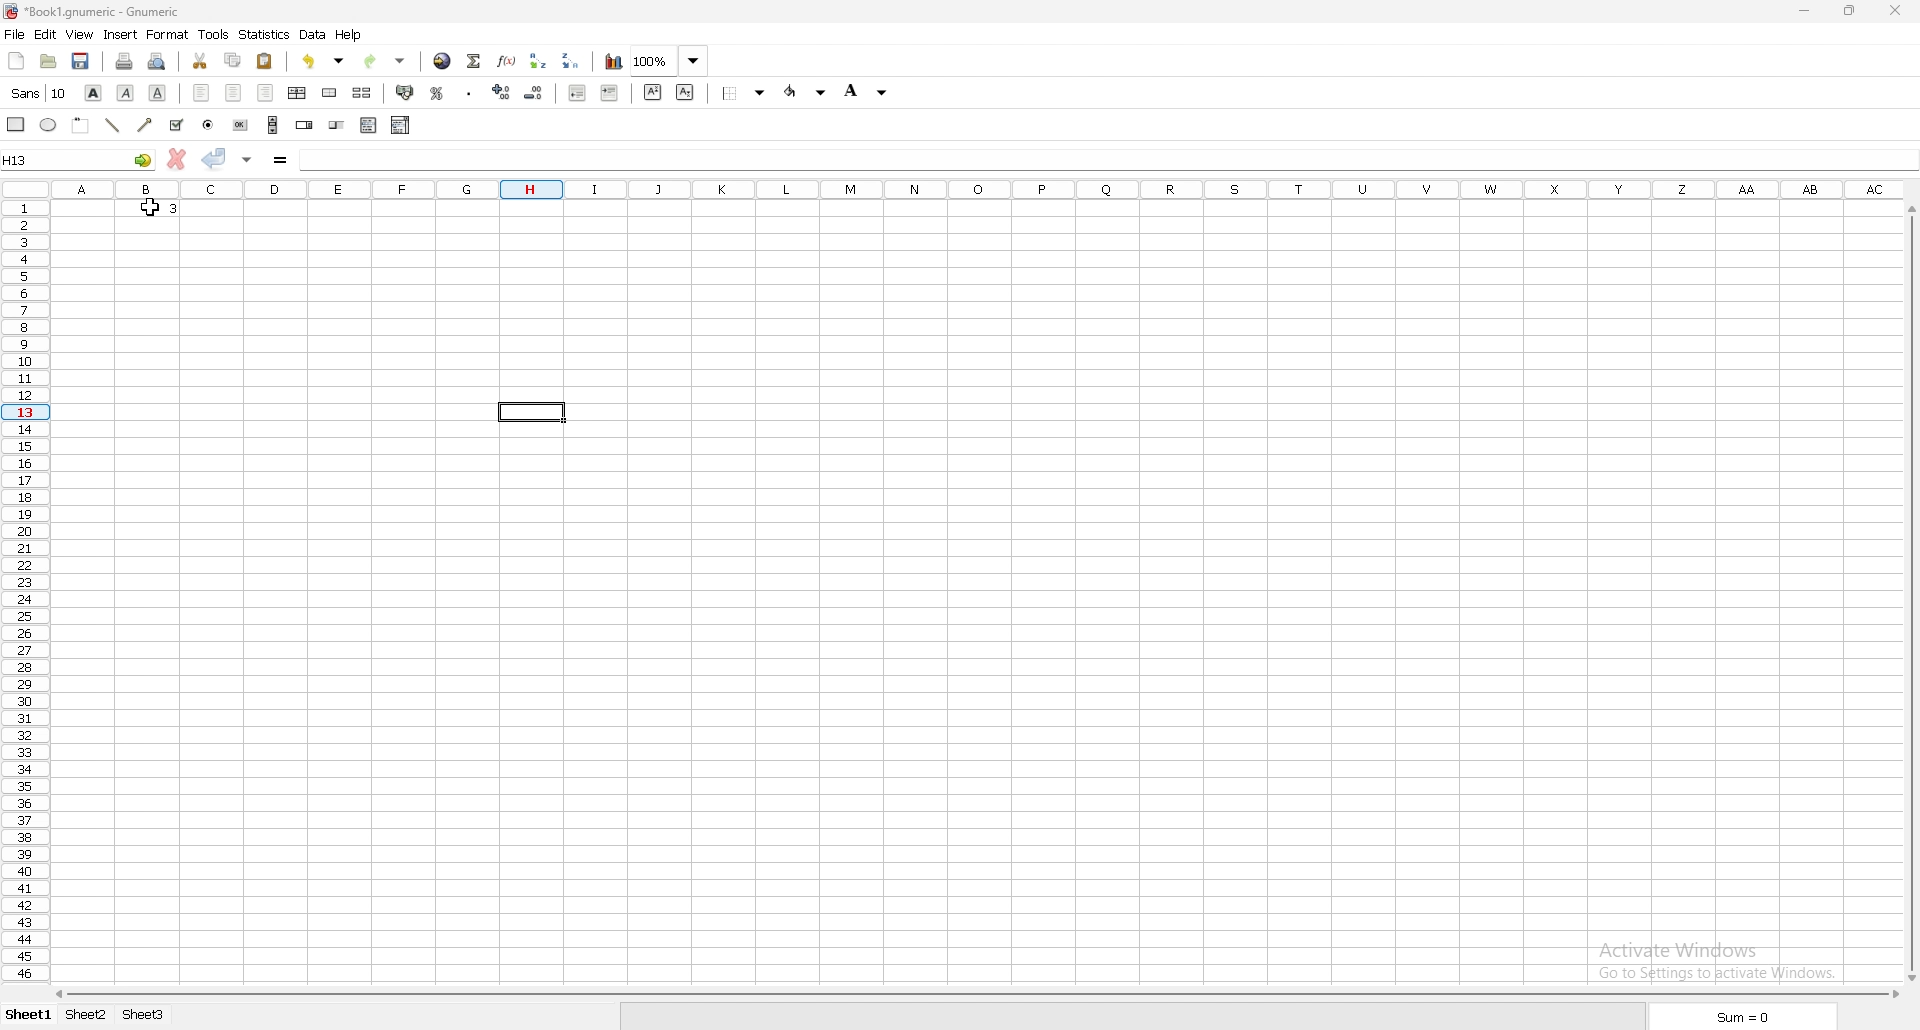 This screenshot has width=1920, height=1030. What do you see at coordinates (980, 189) in the screenshot?
I see `column` at bounding box center [980, 189].